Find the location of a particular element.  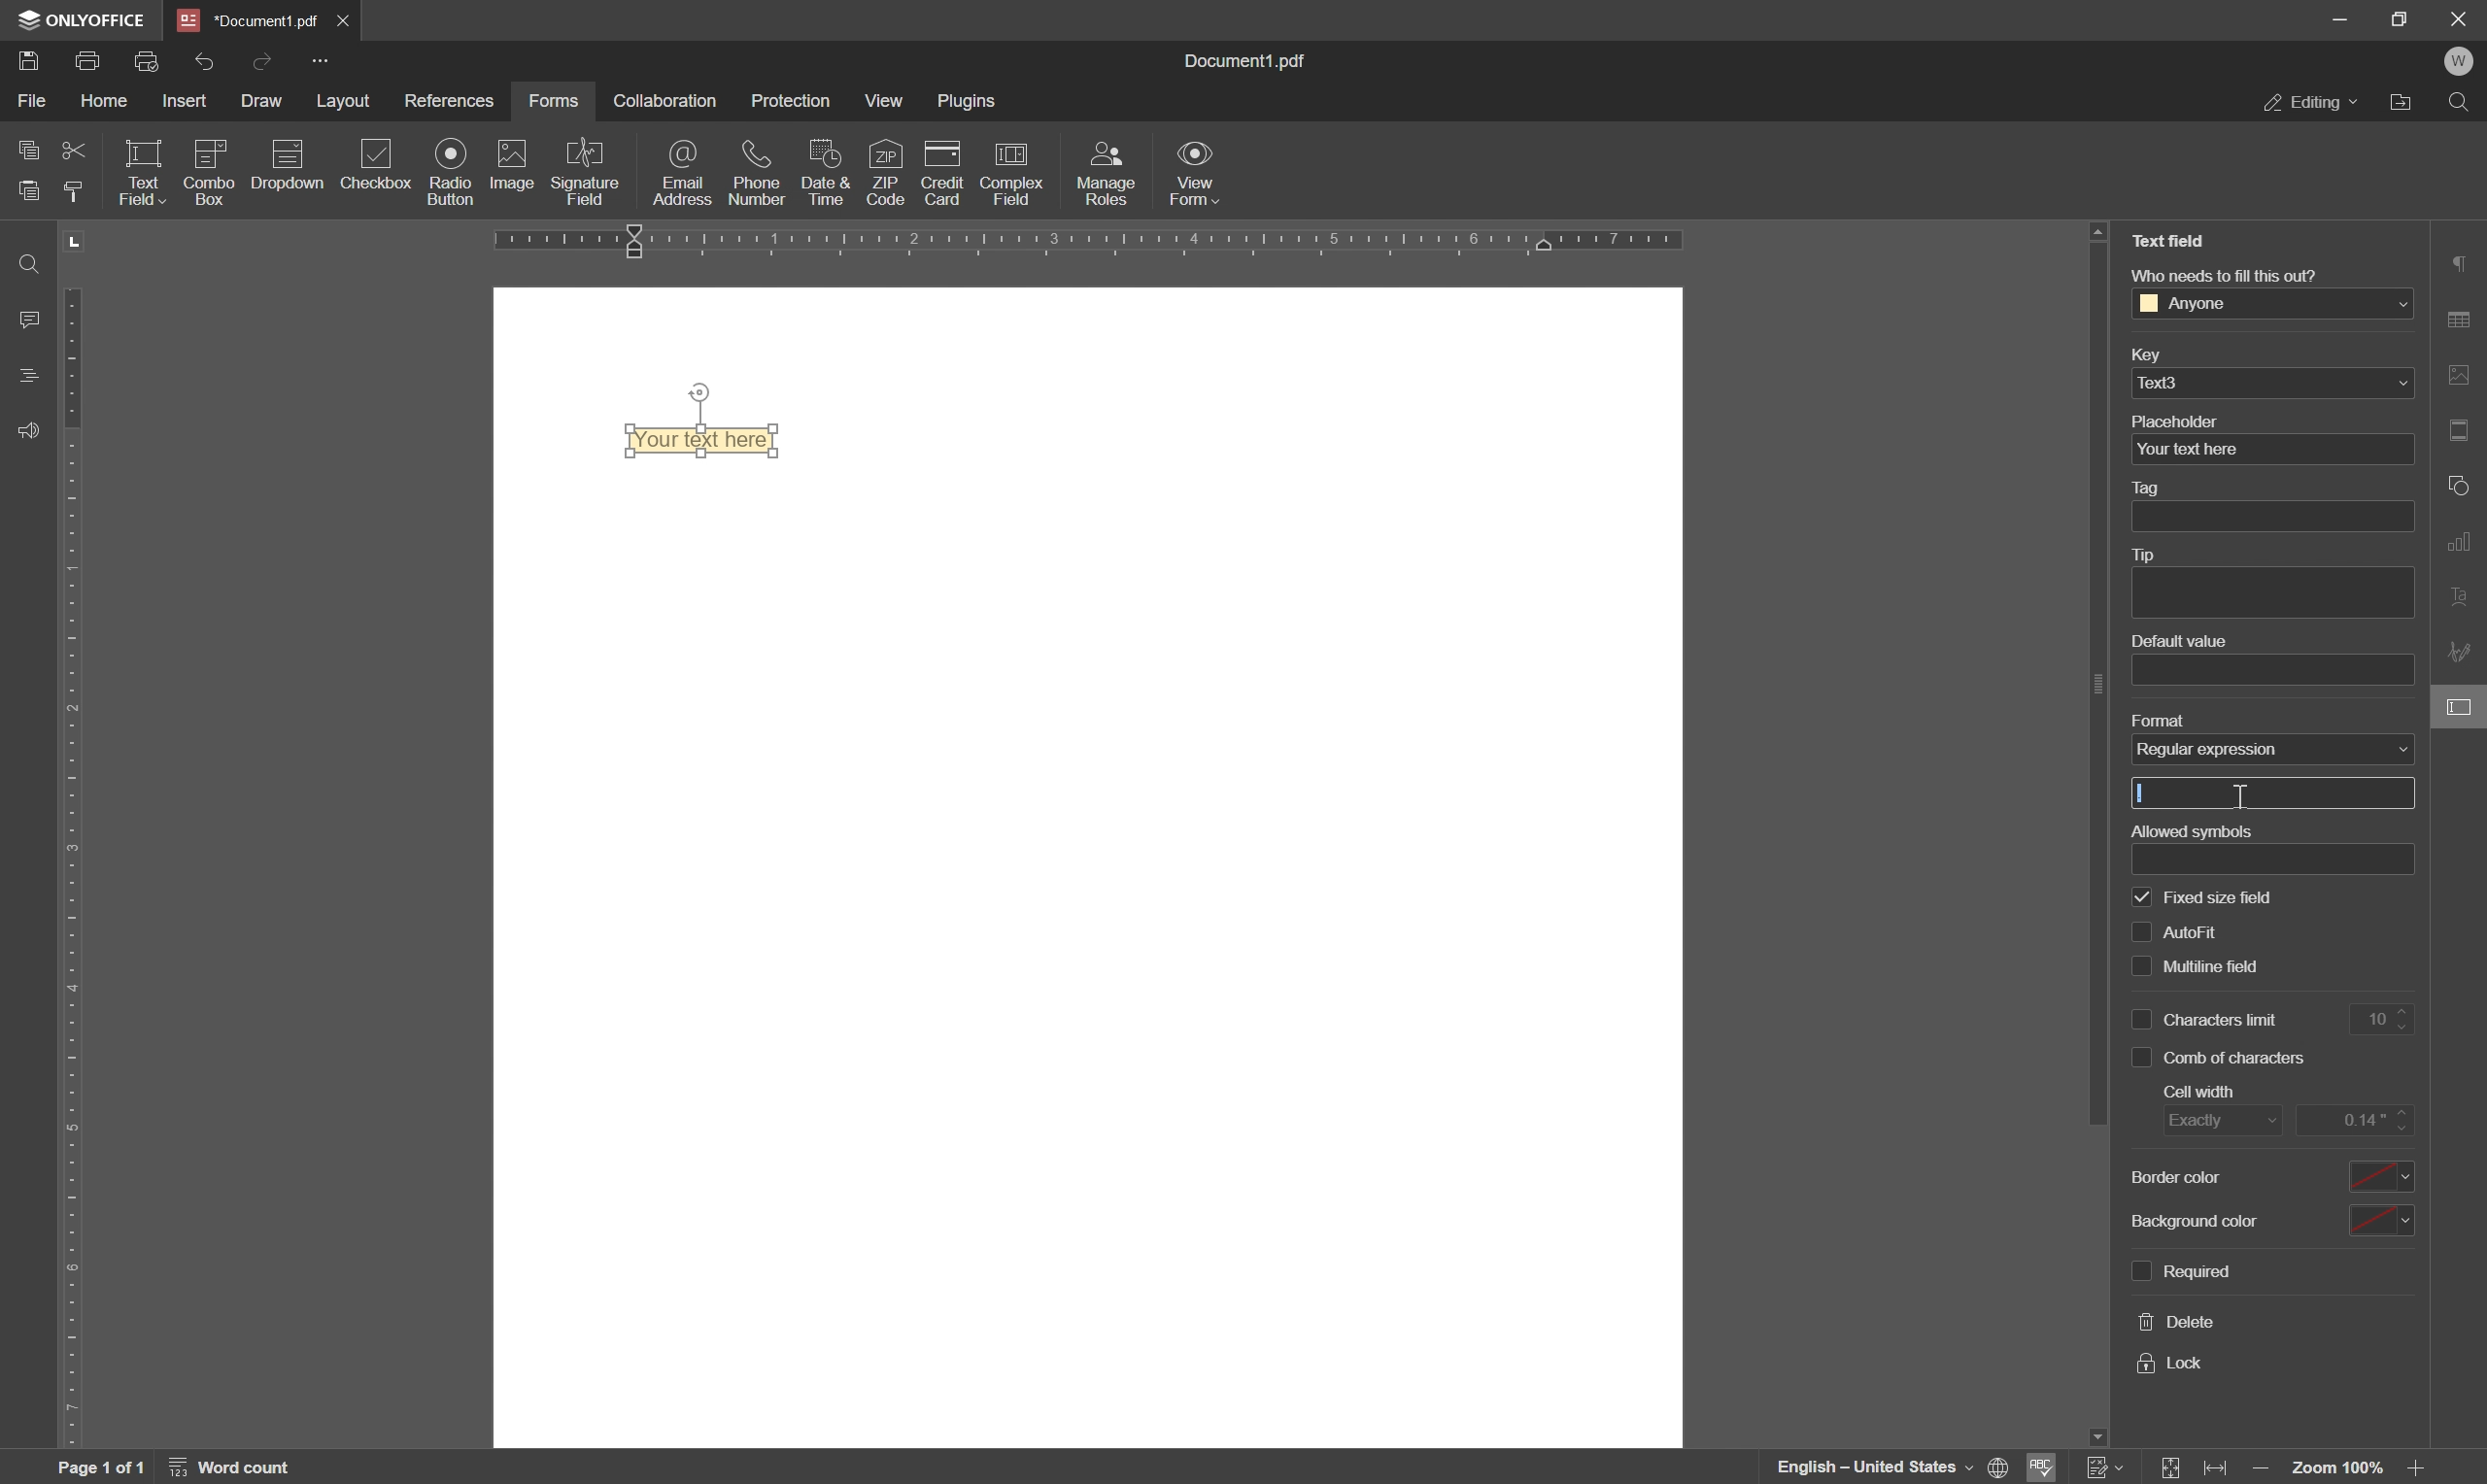

open file location is located at coordinates (2400, 102).